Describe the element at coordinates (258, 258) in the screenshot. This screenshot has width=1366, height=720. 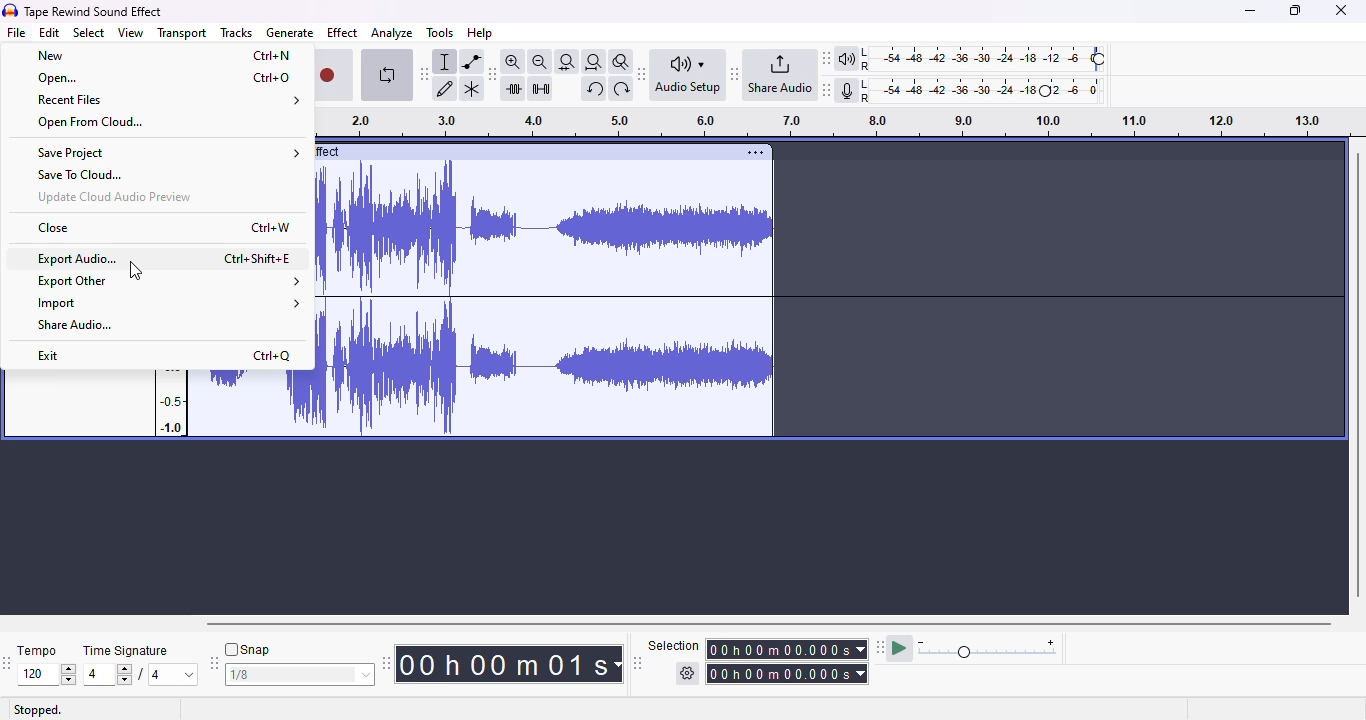
I see `shortcut for export audio` at that location.